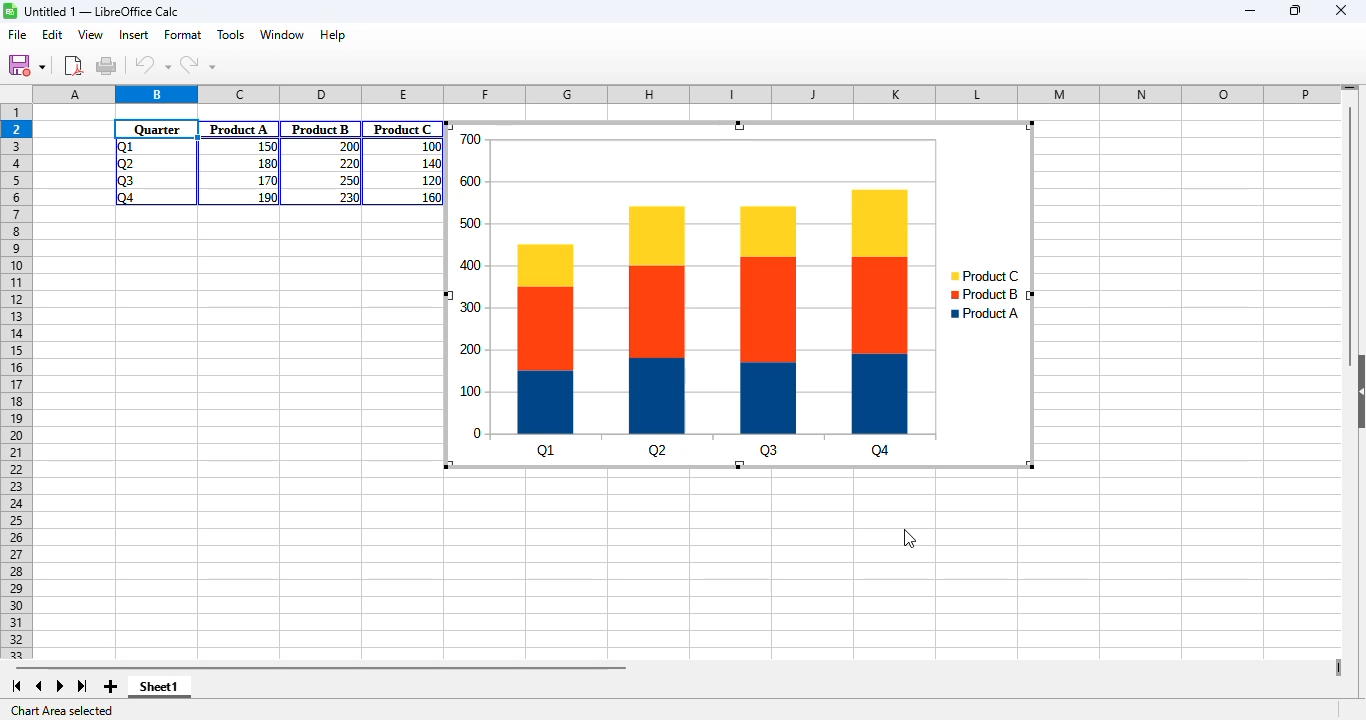  What do you see at coordinates (321, 129) in the screenshot?
I see `Product B` at bounding box center [321, 129].